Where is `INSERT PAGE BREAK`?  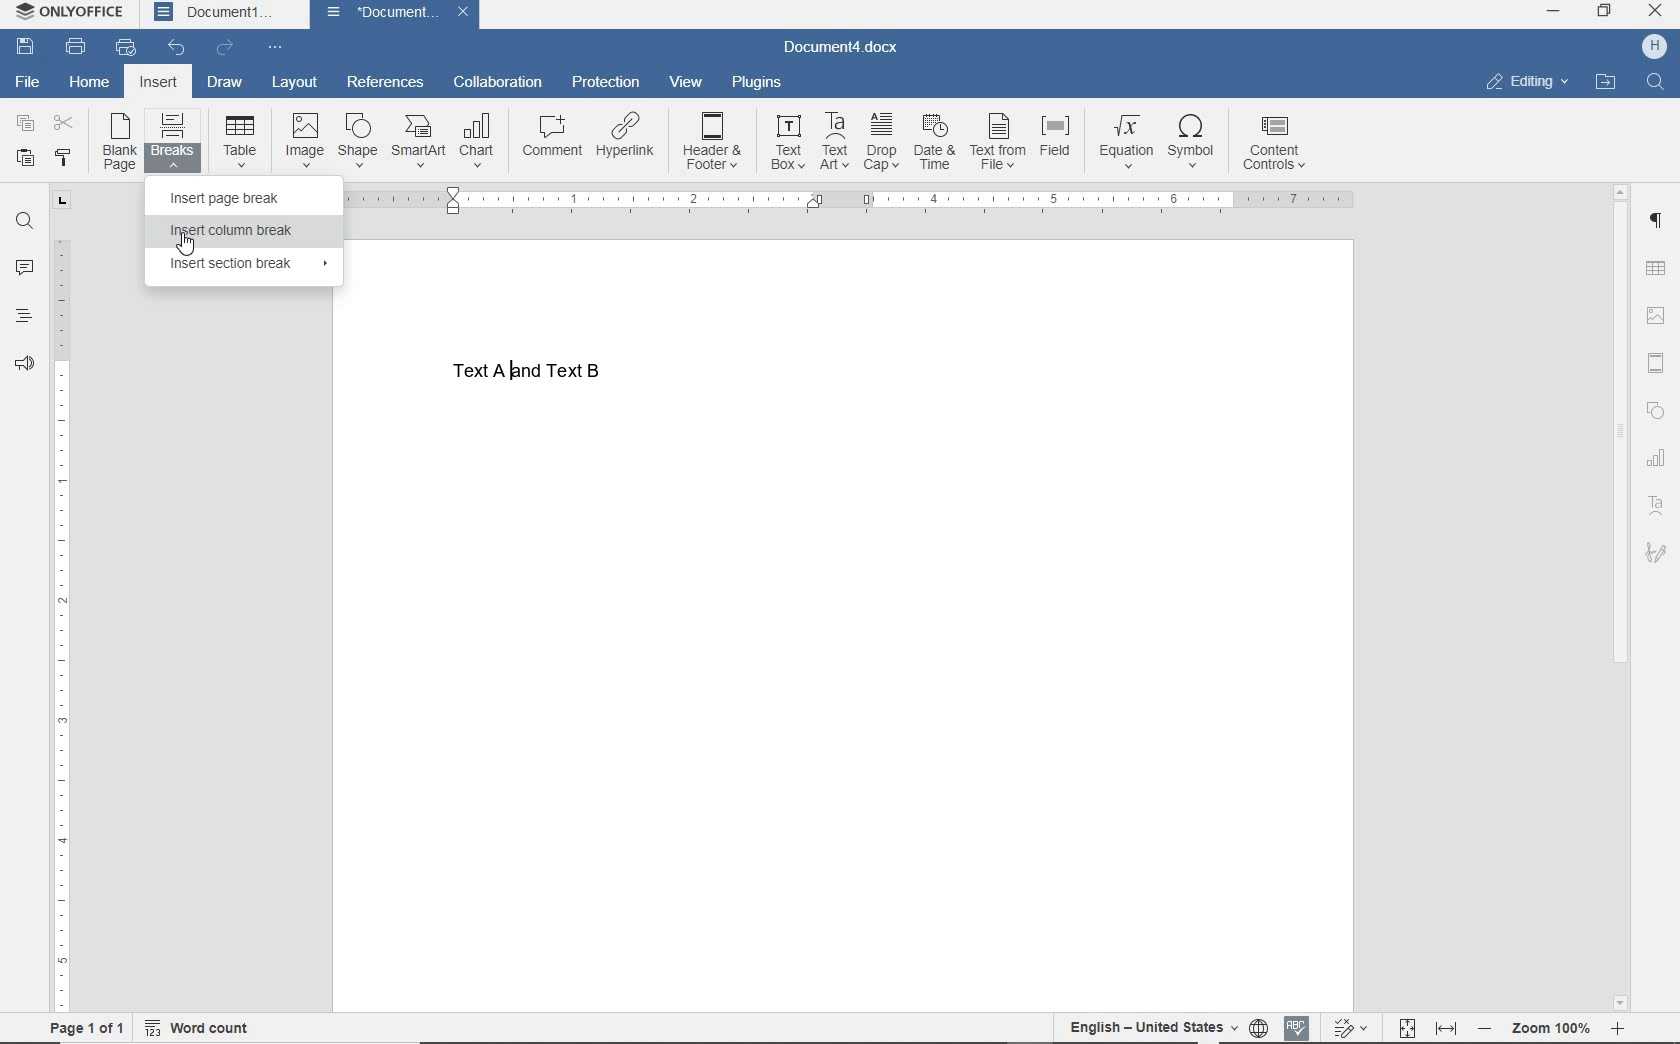 INSERT PAGE BREAK is located at coordinates (240, 200).